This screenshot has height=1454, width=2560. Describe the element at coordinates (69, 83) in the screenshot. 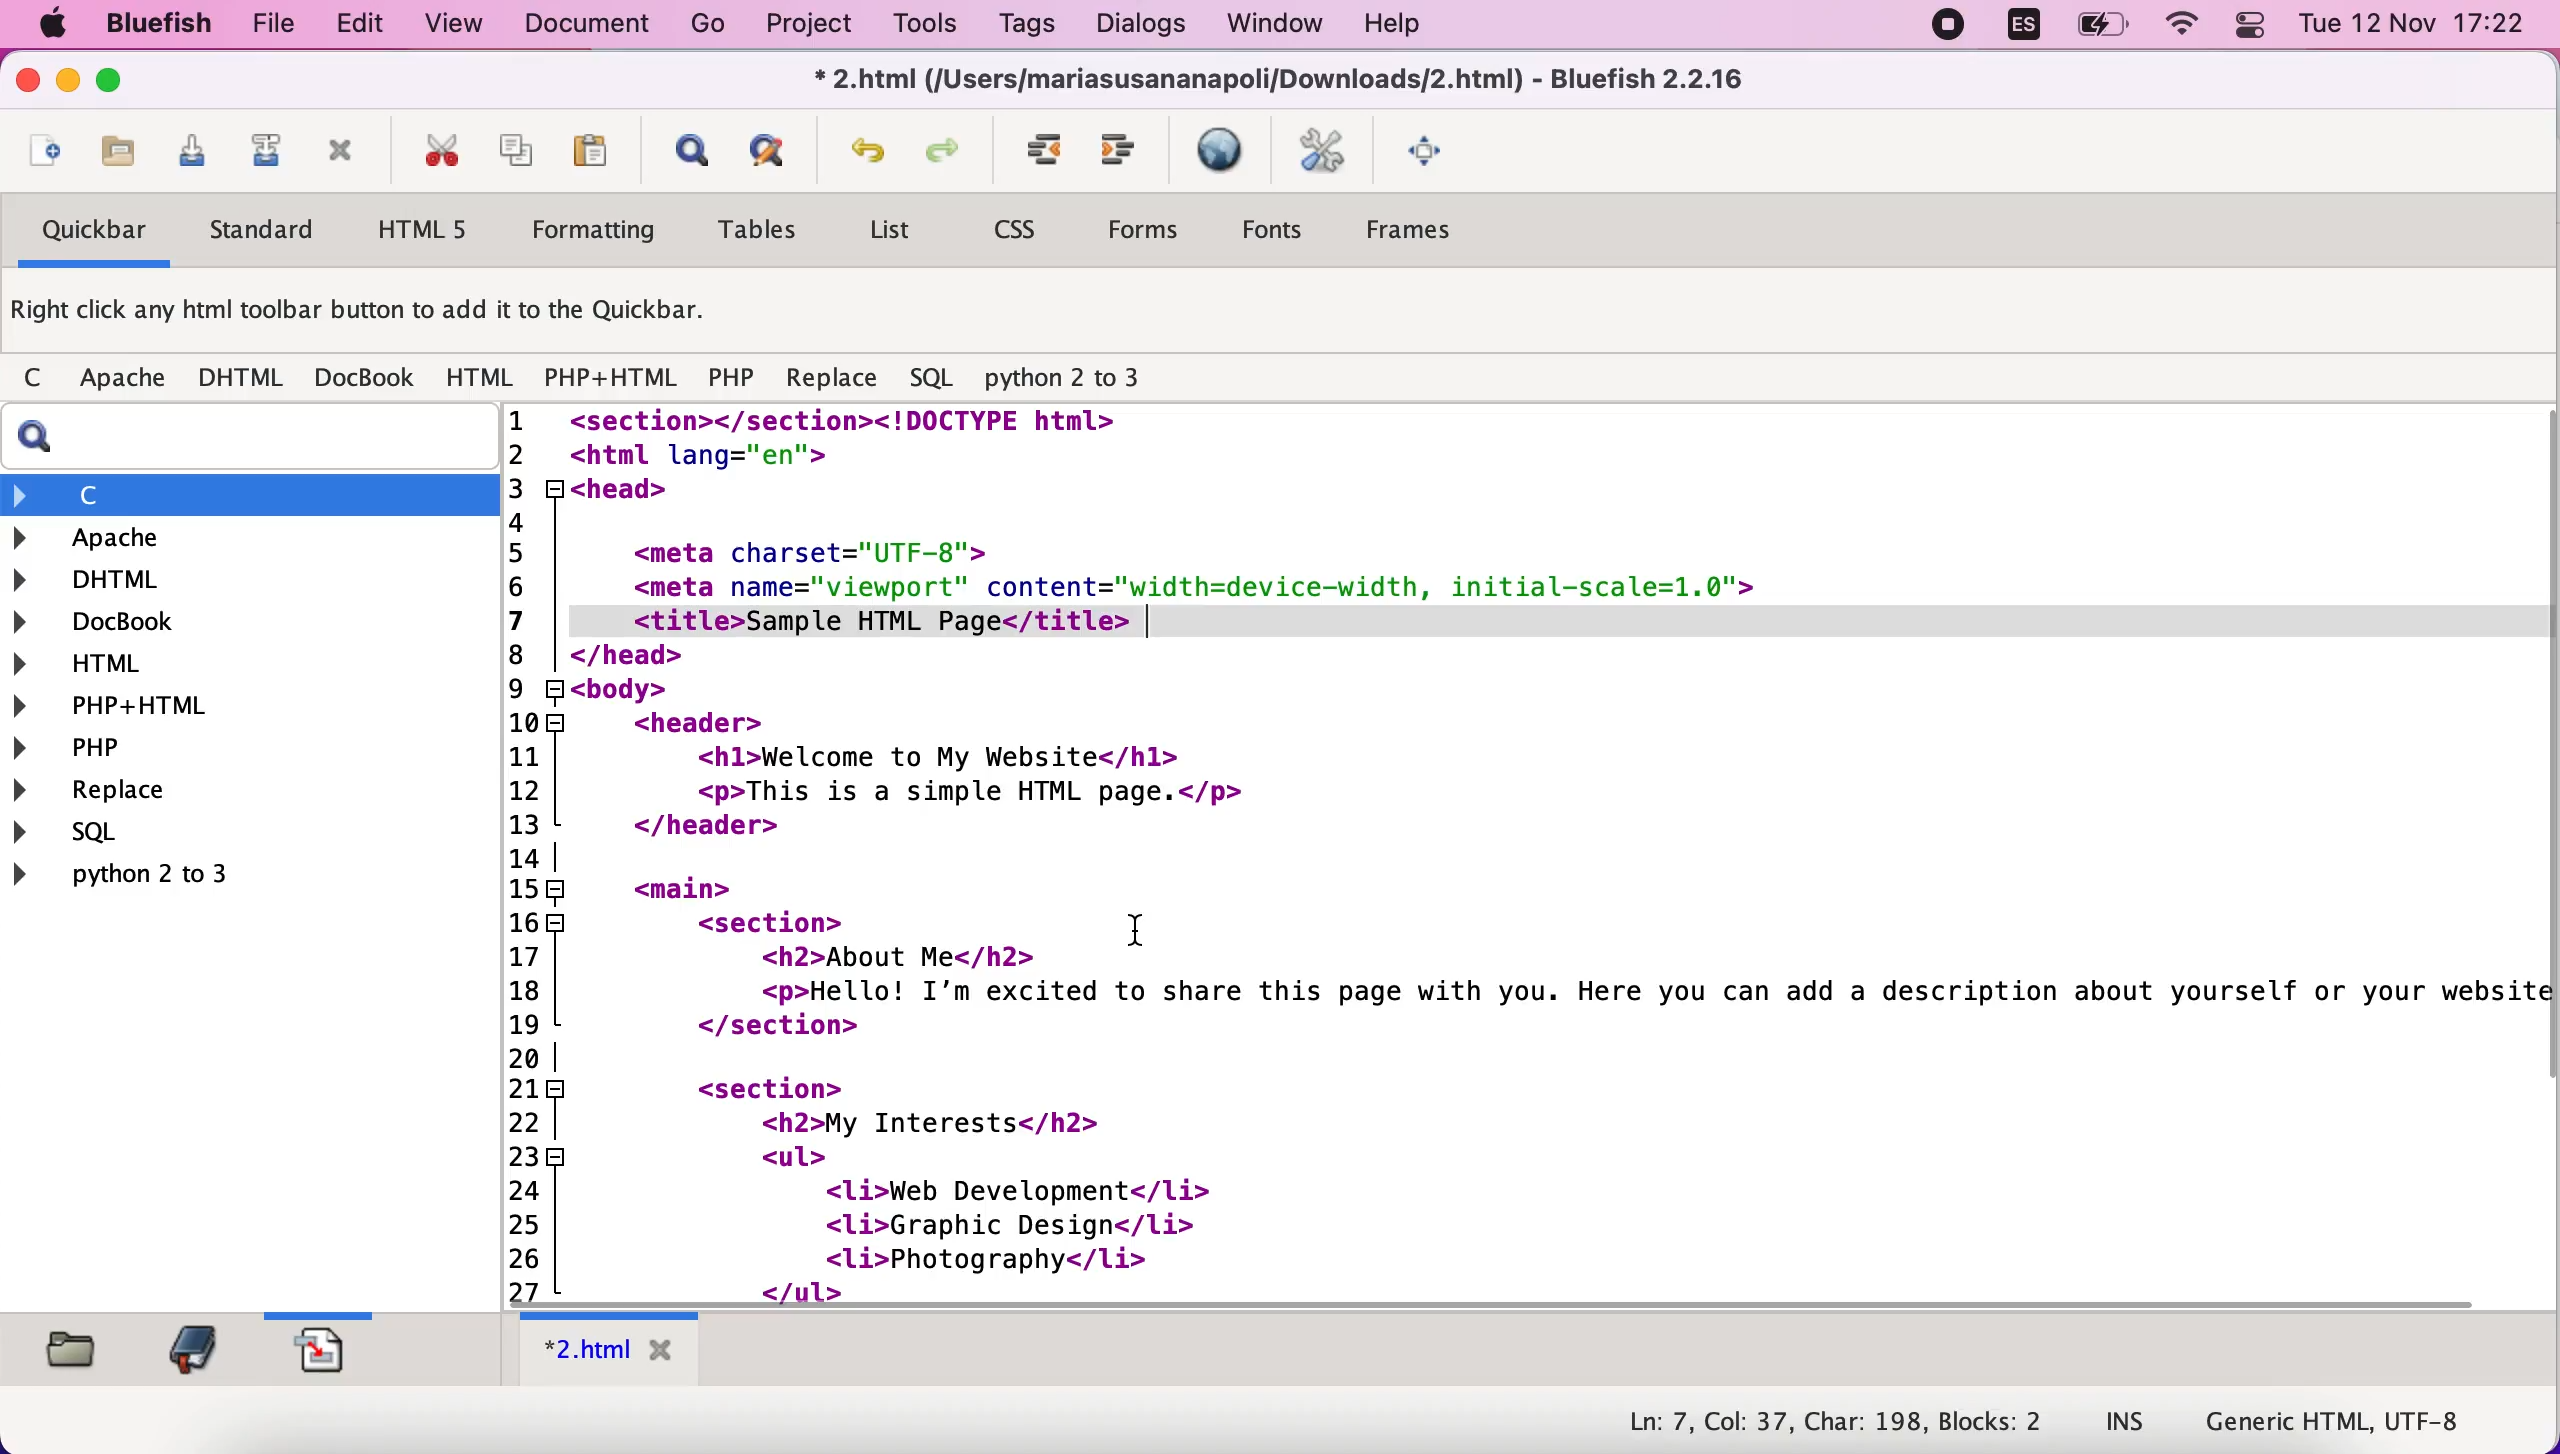

I see `minimize` at that location.